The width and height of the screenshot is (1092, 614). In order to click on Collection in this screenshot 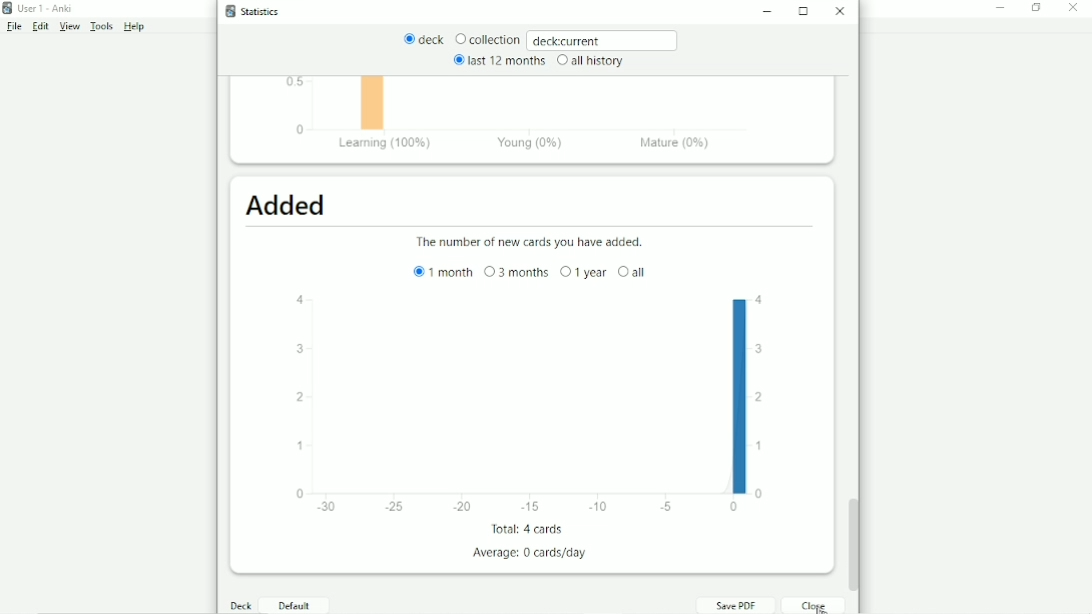, I will do `click(487, 40)`.